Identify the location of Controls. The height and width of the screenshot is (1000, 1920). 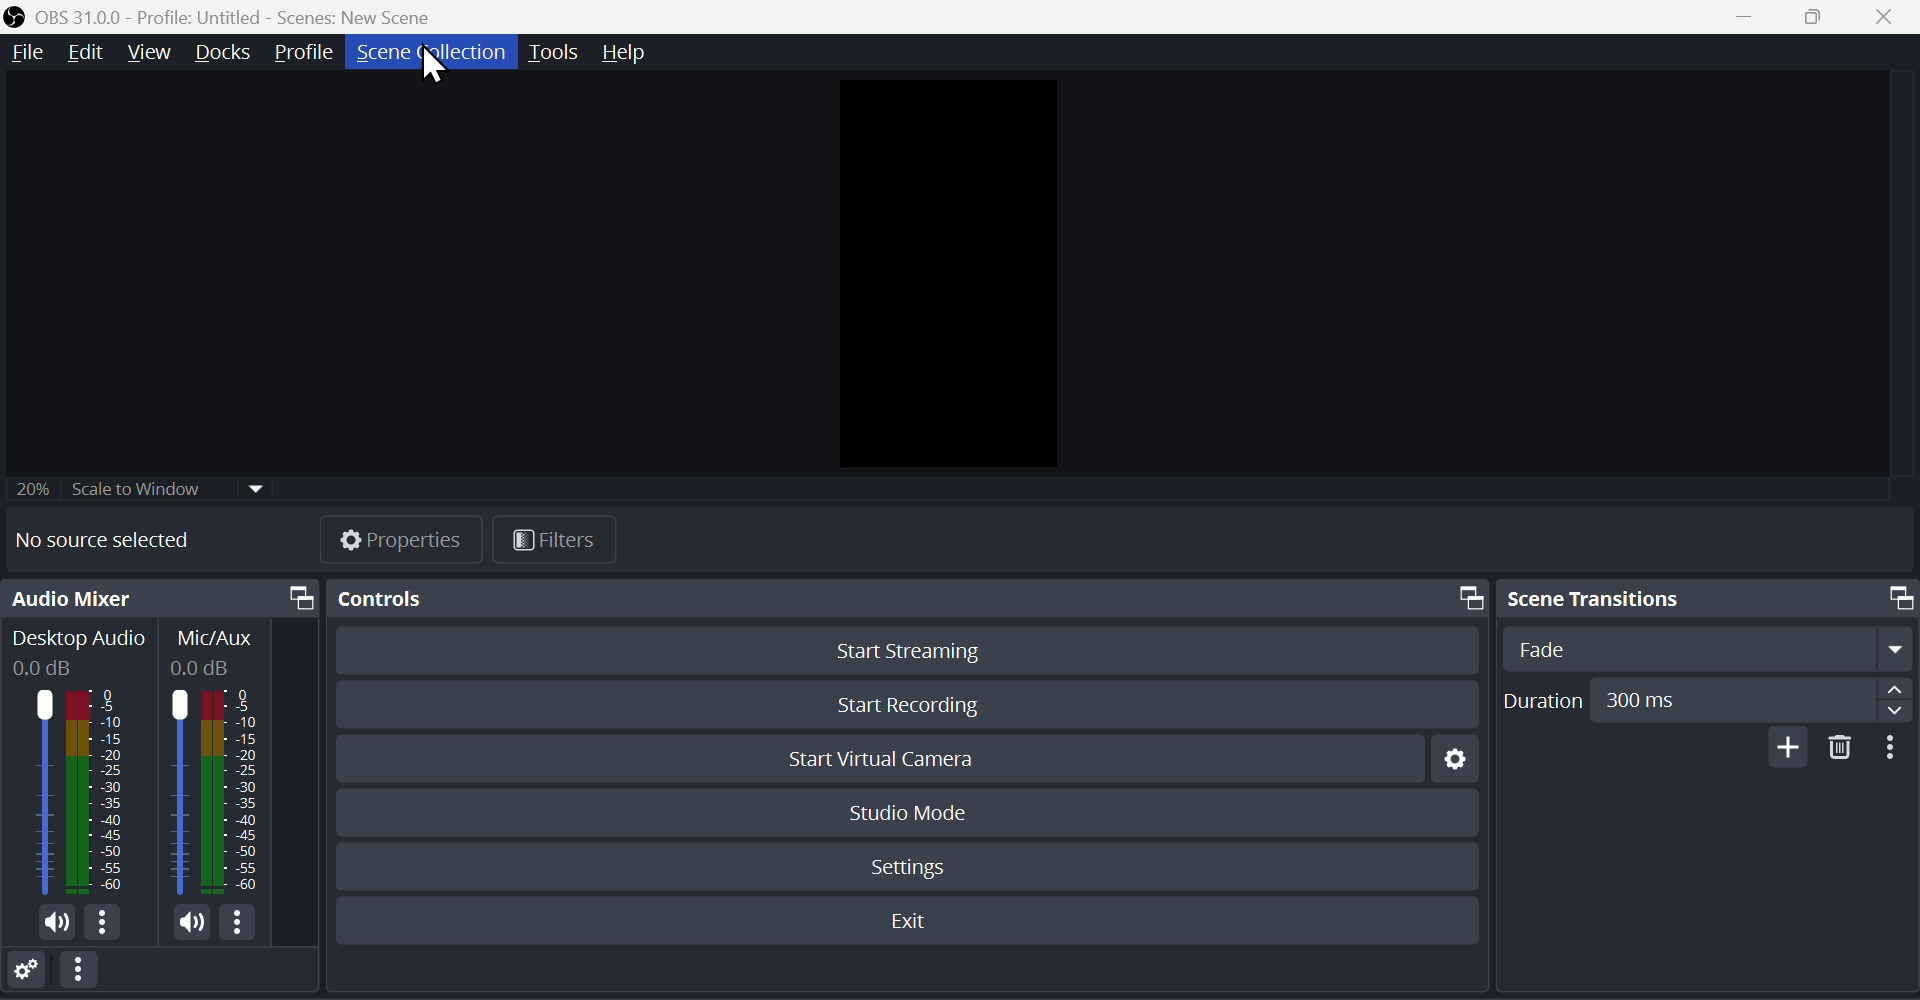
(901, 597).